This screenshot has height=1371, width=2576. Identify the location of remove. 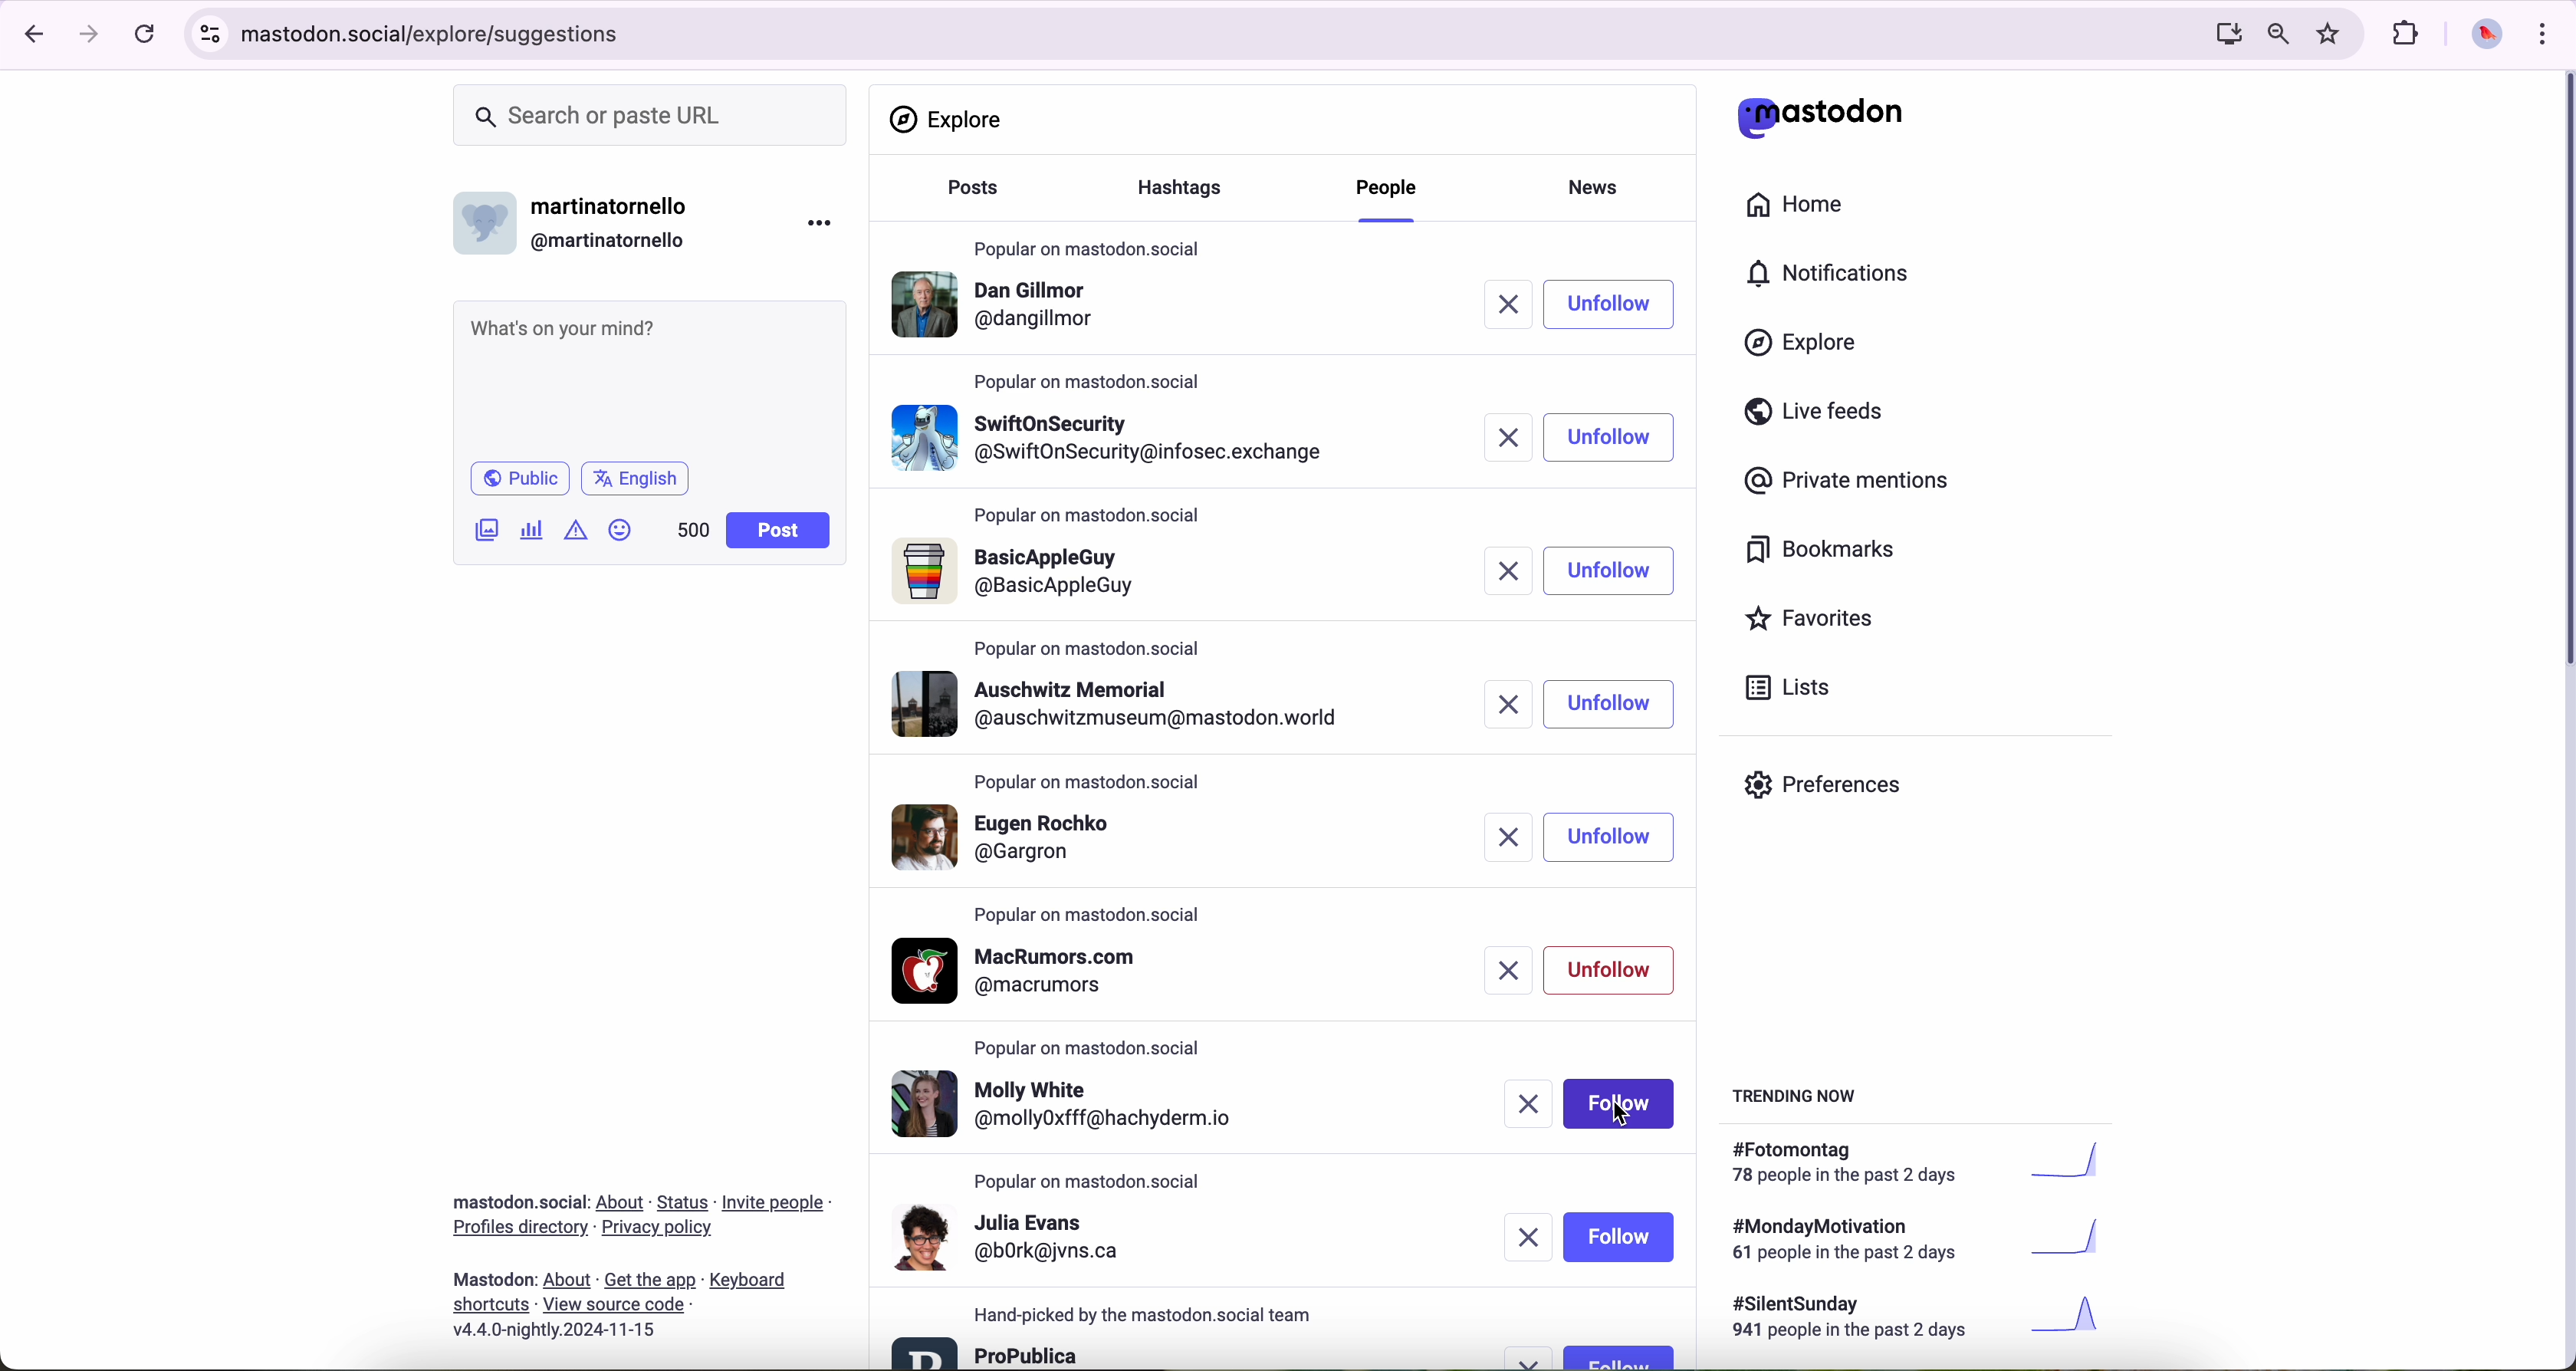
(1515, 704).